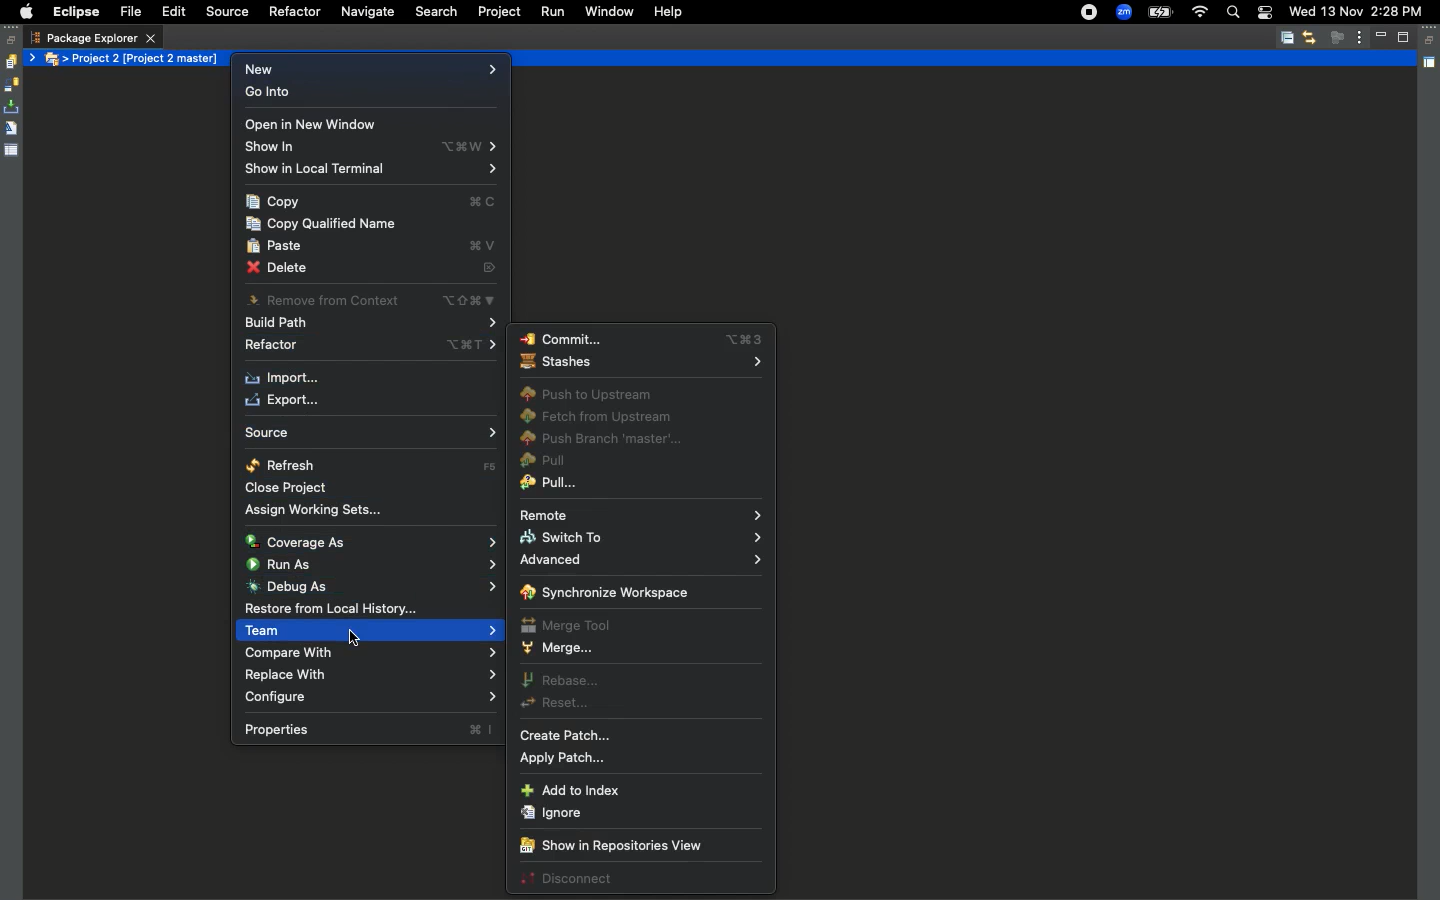 The image size is (1440, 900). Describe the element at coordinates (23, 12) in the screenshot. I see `Apple logo` at that location.